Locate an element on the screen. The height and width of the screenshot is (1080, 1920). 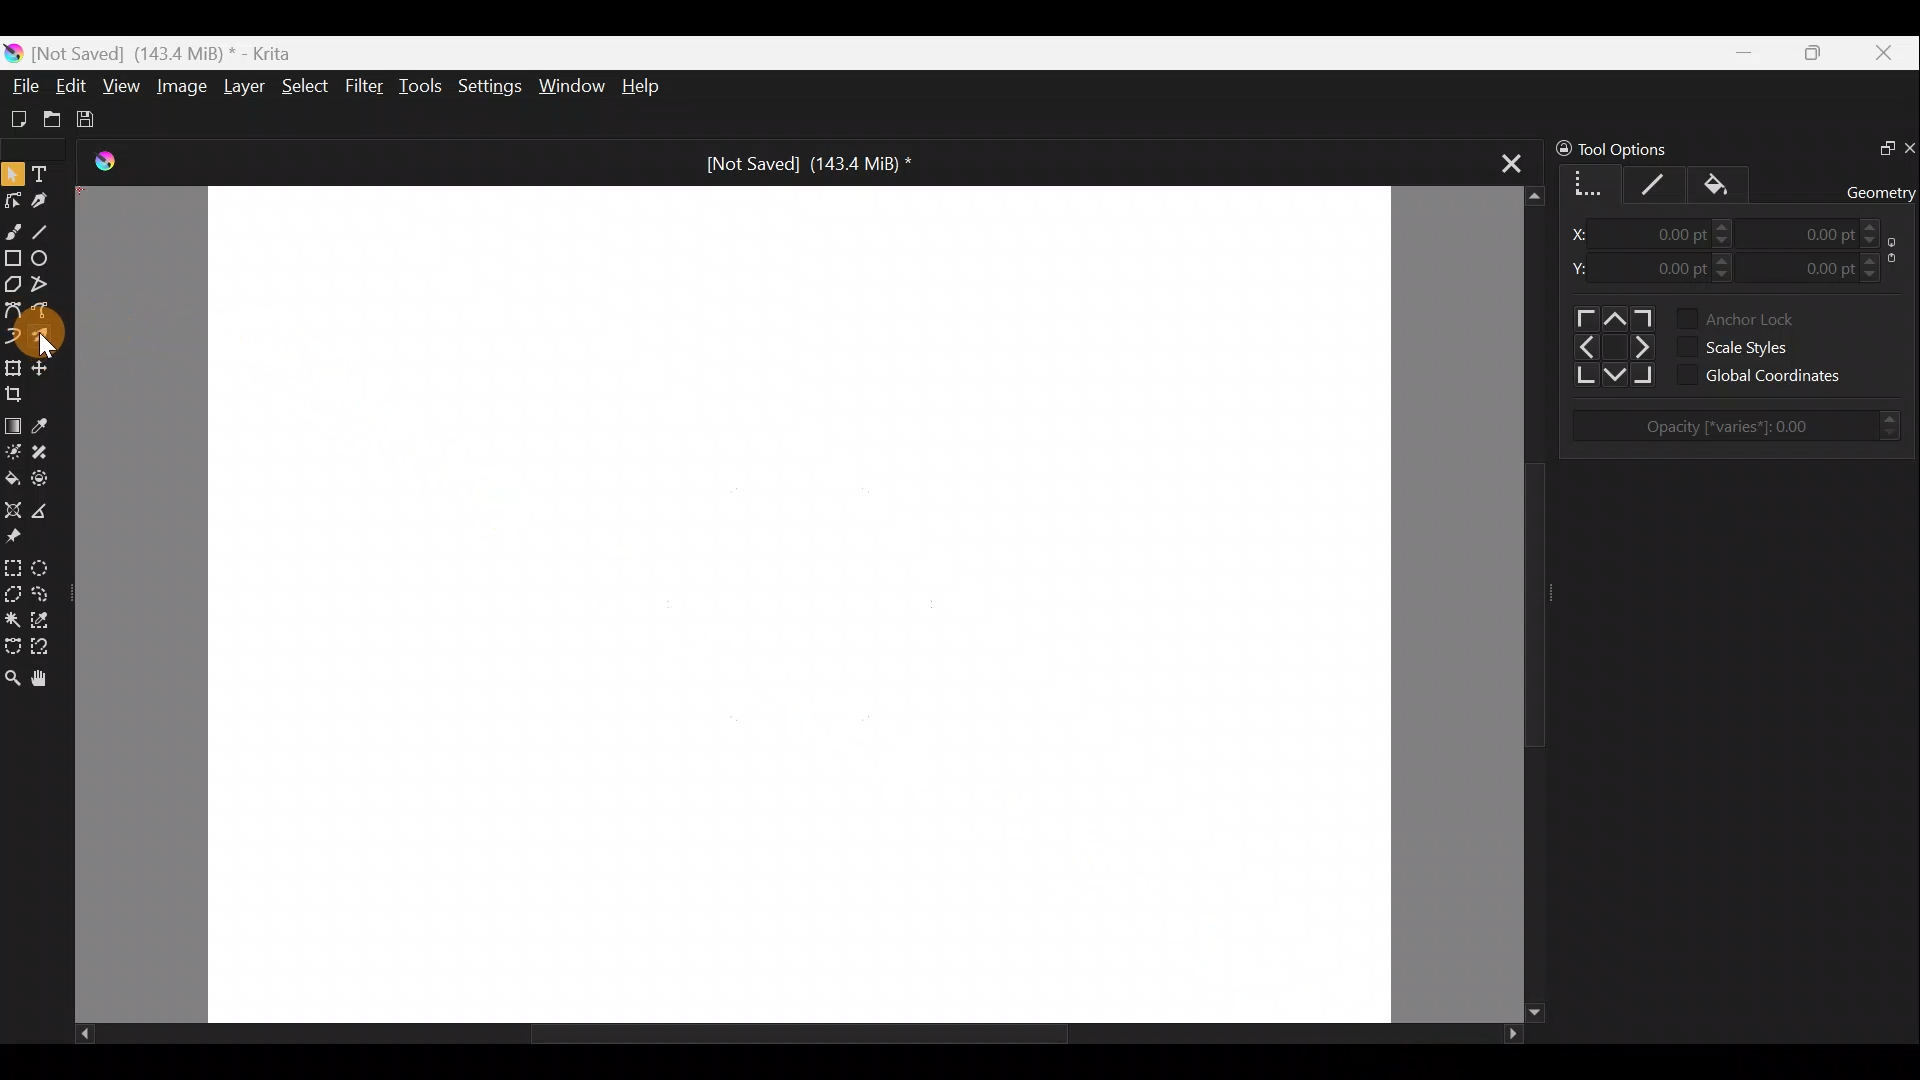
Text tool is located at coordinates (44, 174).